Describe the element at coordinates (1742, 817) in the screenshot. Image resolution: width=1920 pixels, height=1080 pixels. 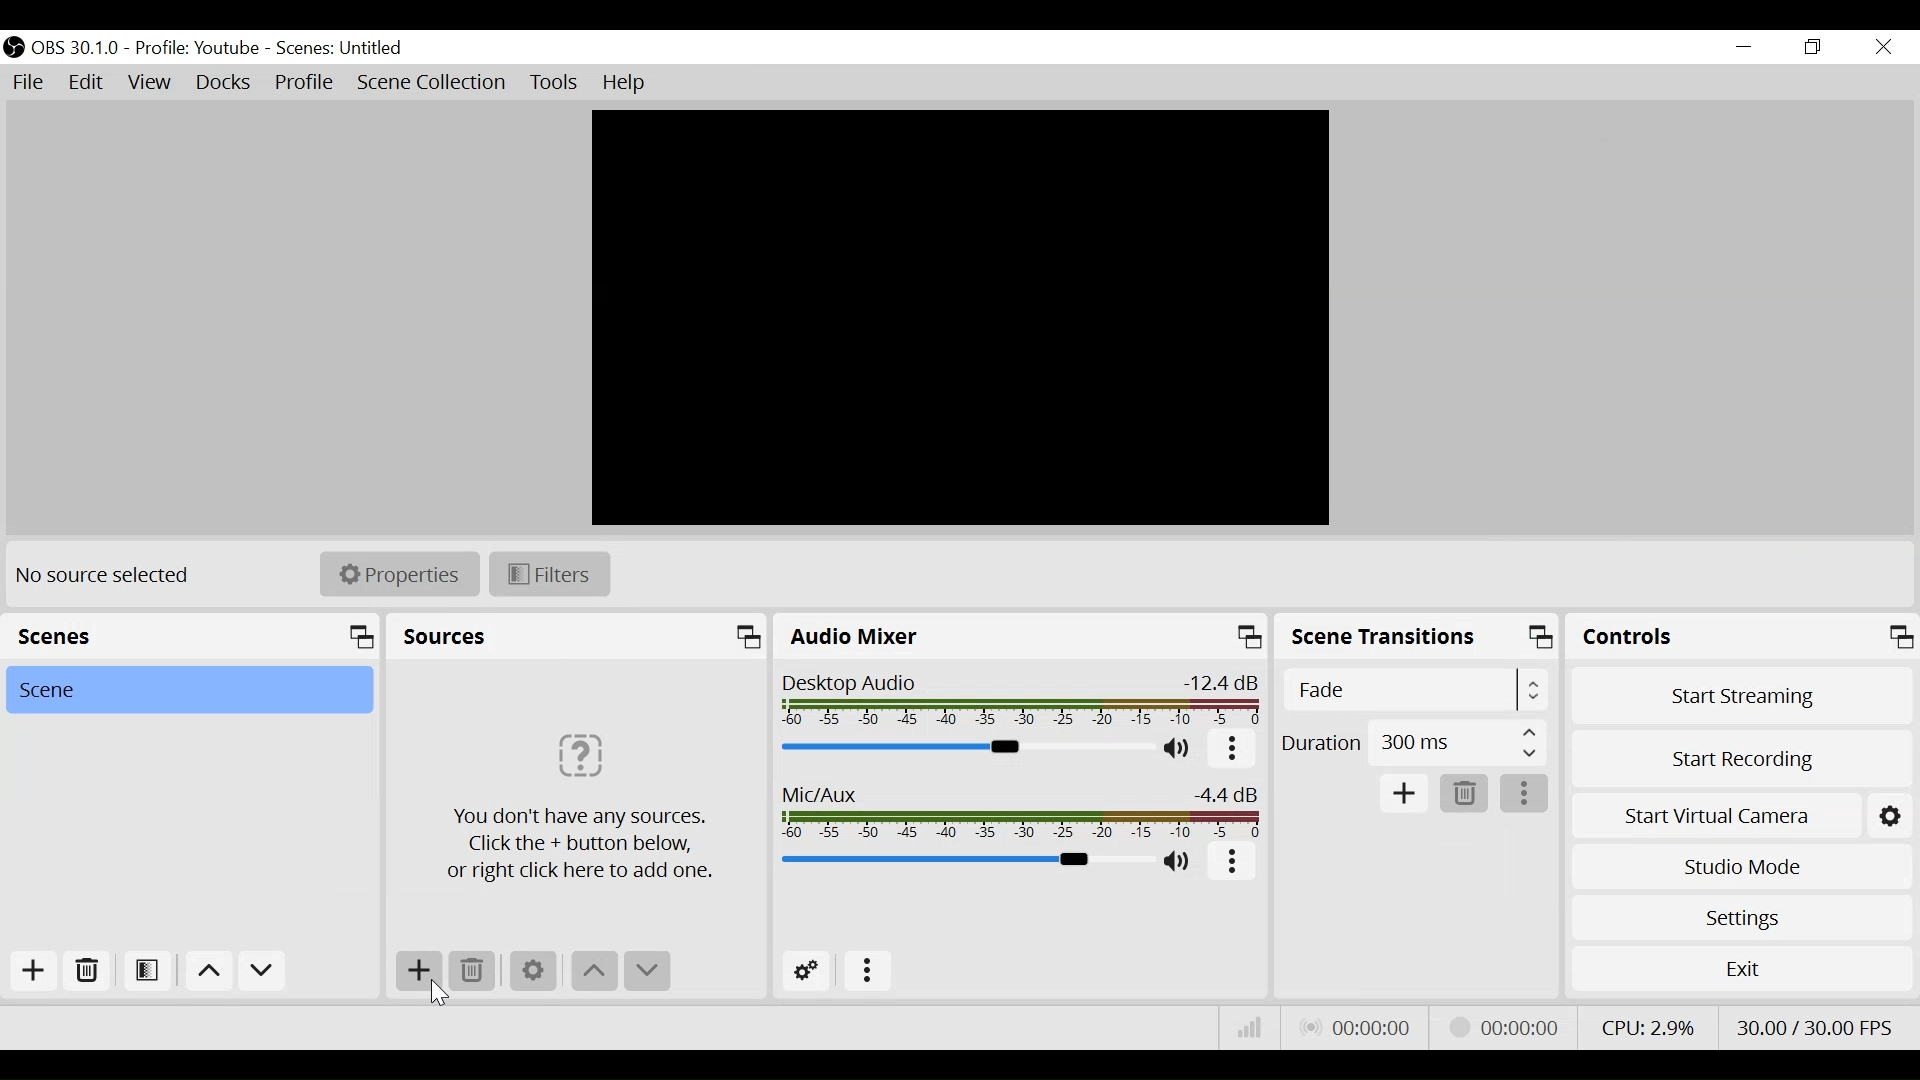
I see `Start Virtual Camera` at that location.